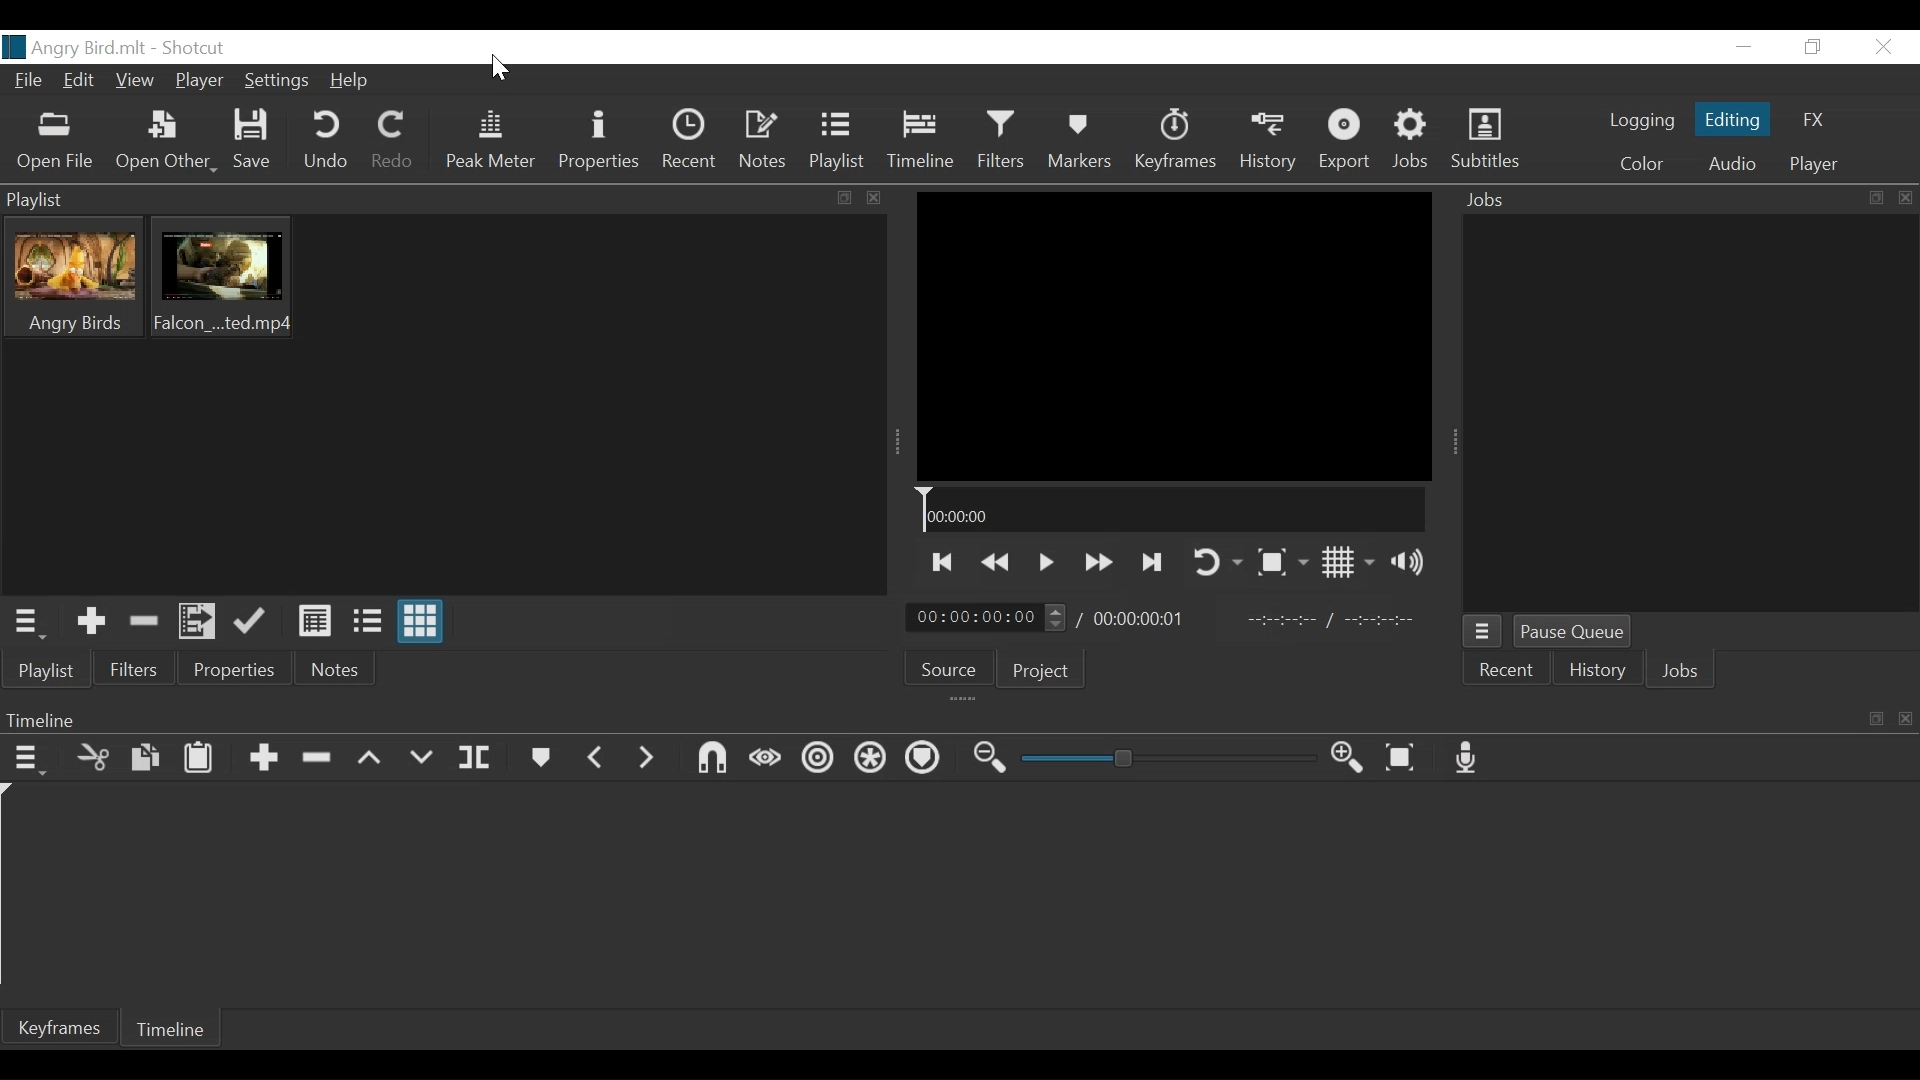 This screenshot has width=1920, height=1080. What do you see at coordinates (1173, 758) in the screenshot?
I see `Zoom slider` at bounding box center [1173, 758].